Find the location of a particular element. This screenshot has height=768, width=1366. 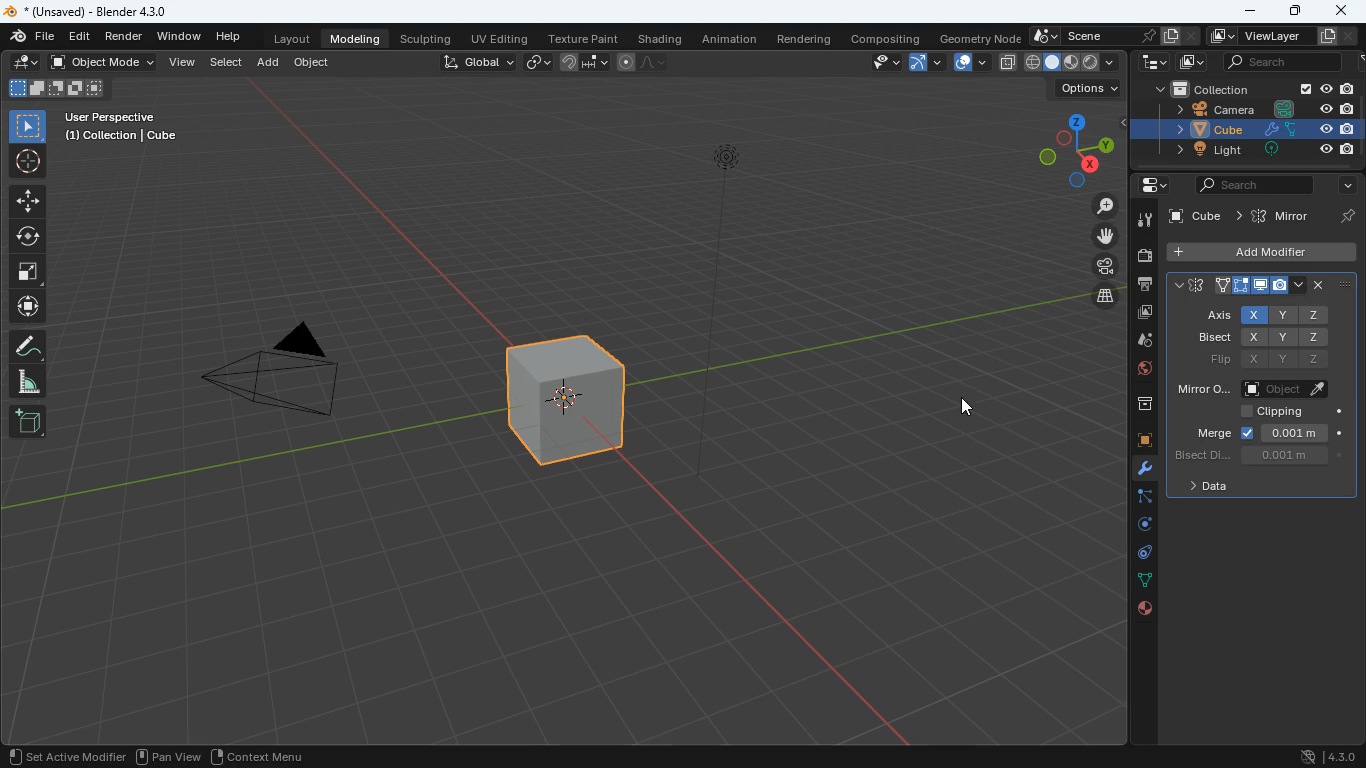

line is located at coordinates (641, 64).